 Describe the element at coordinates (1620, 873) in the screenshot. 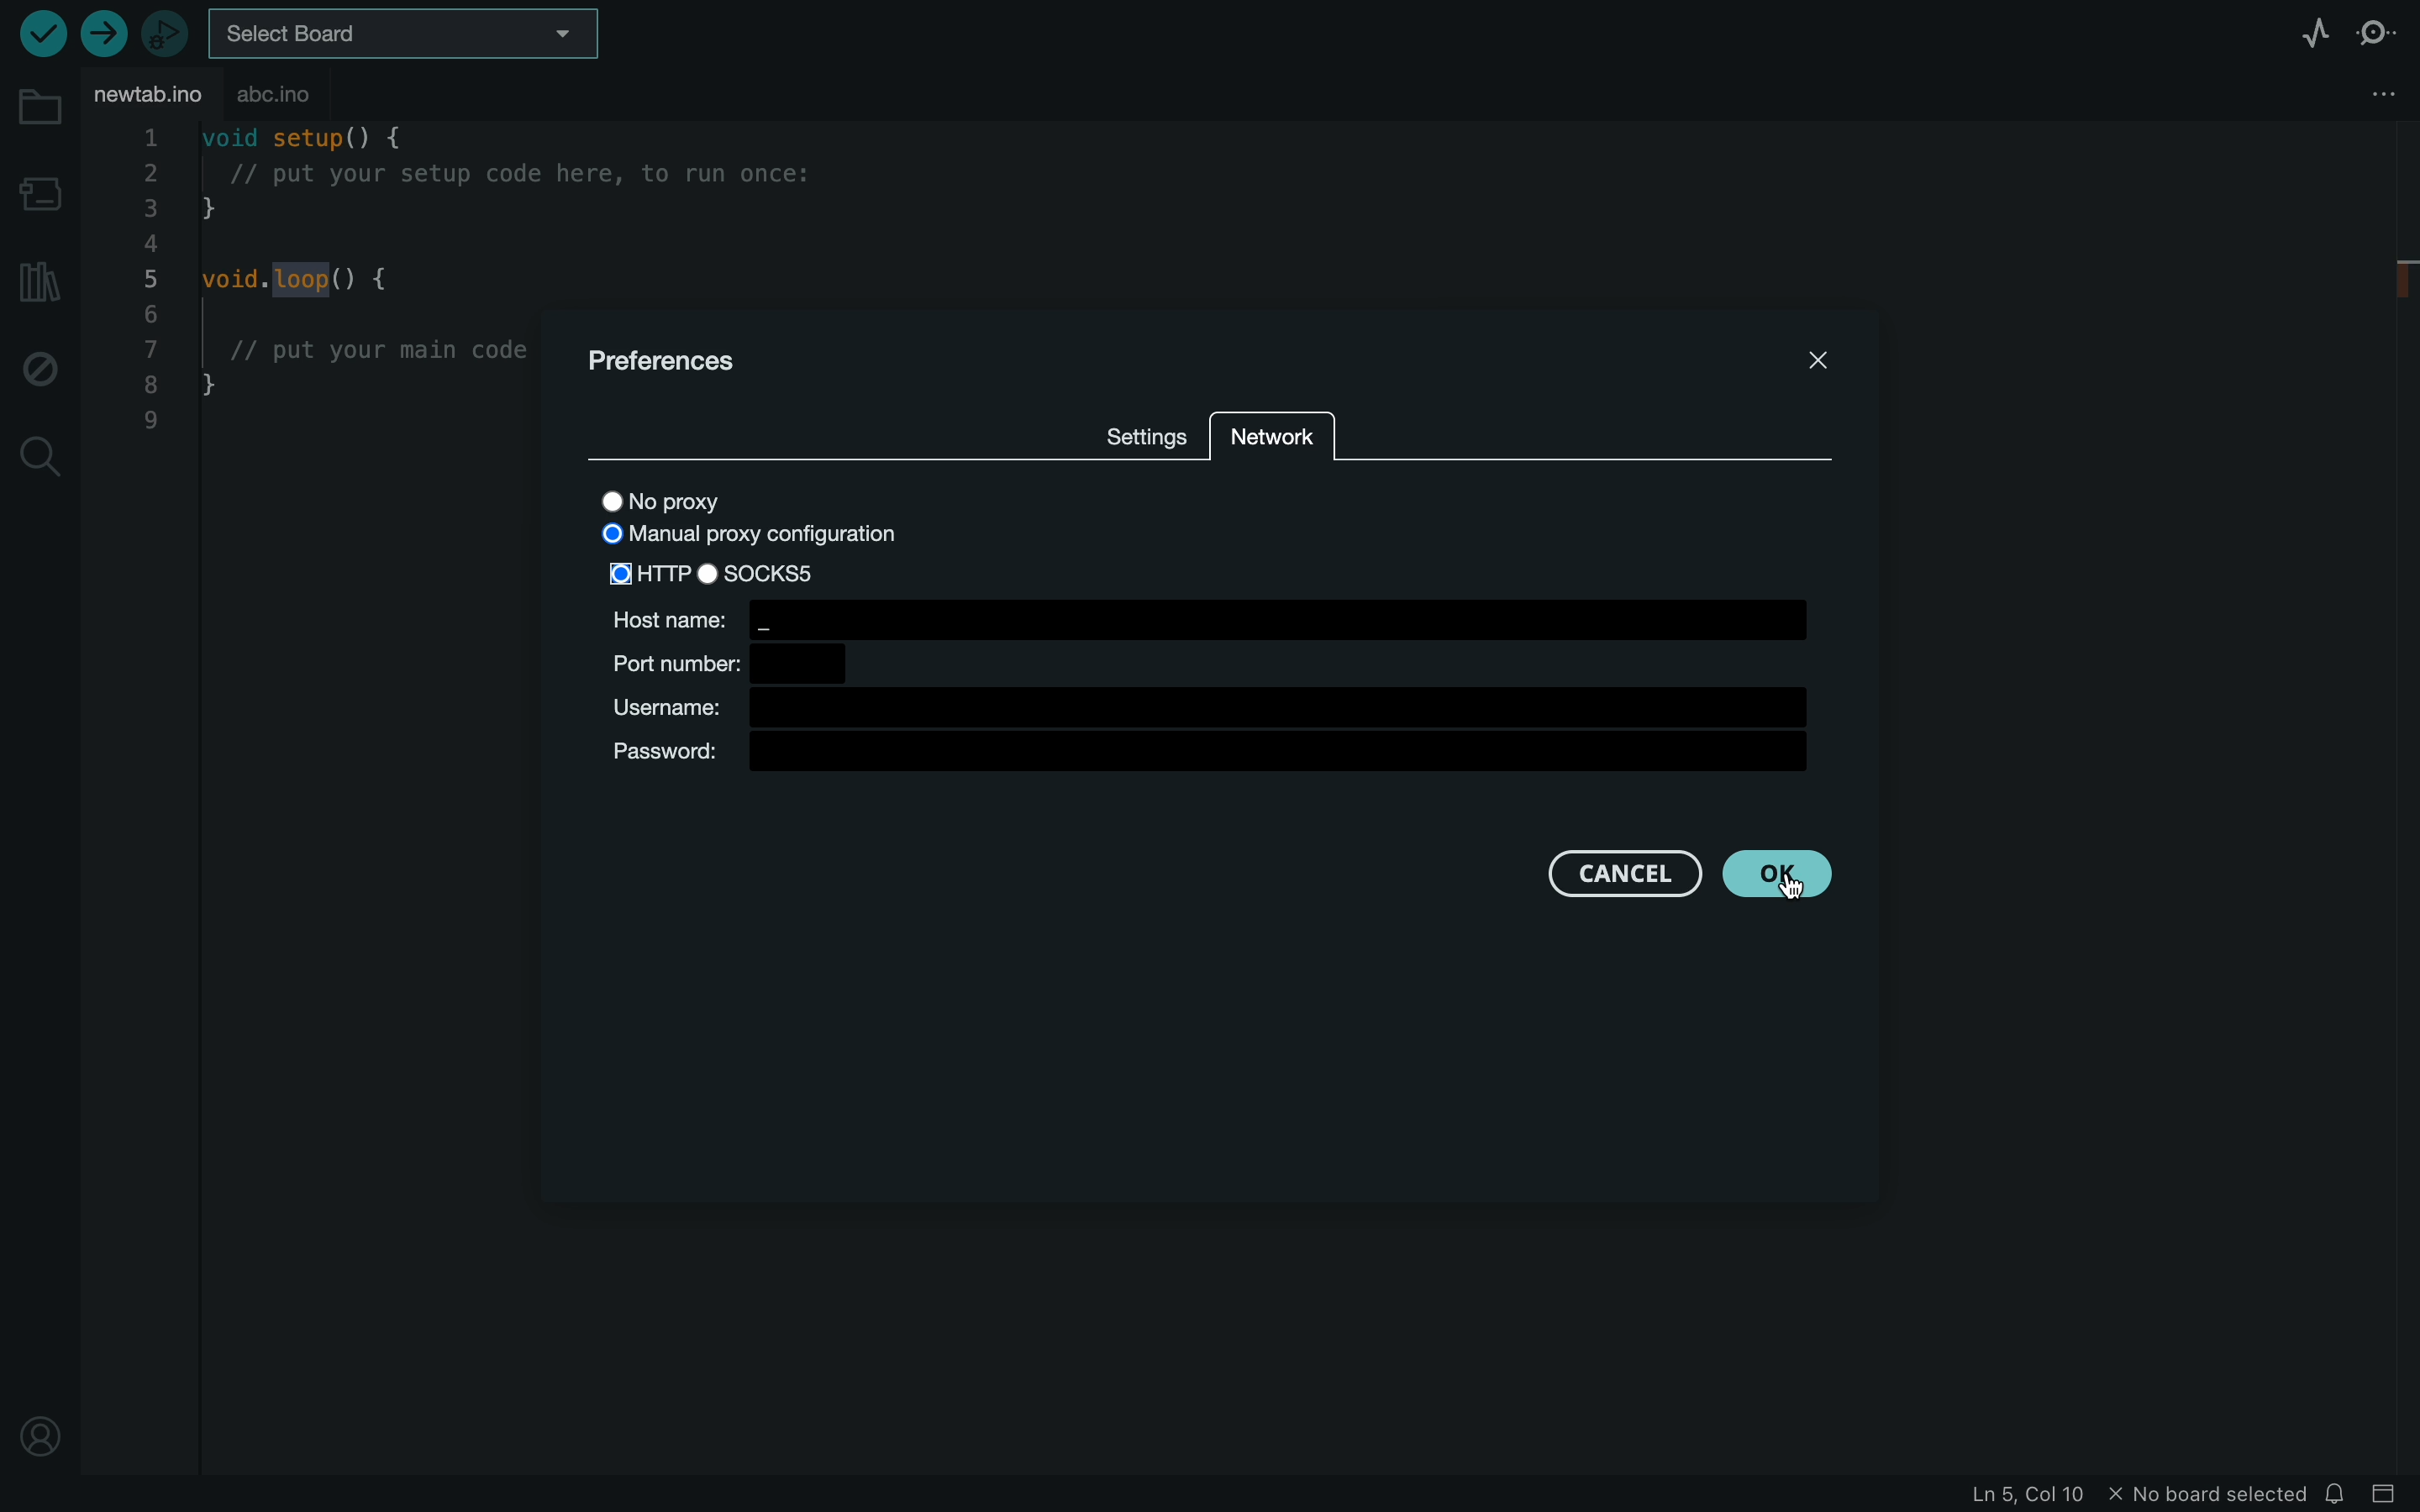

I see `cancel` at that location.